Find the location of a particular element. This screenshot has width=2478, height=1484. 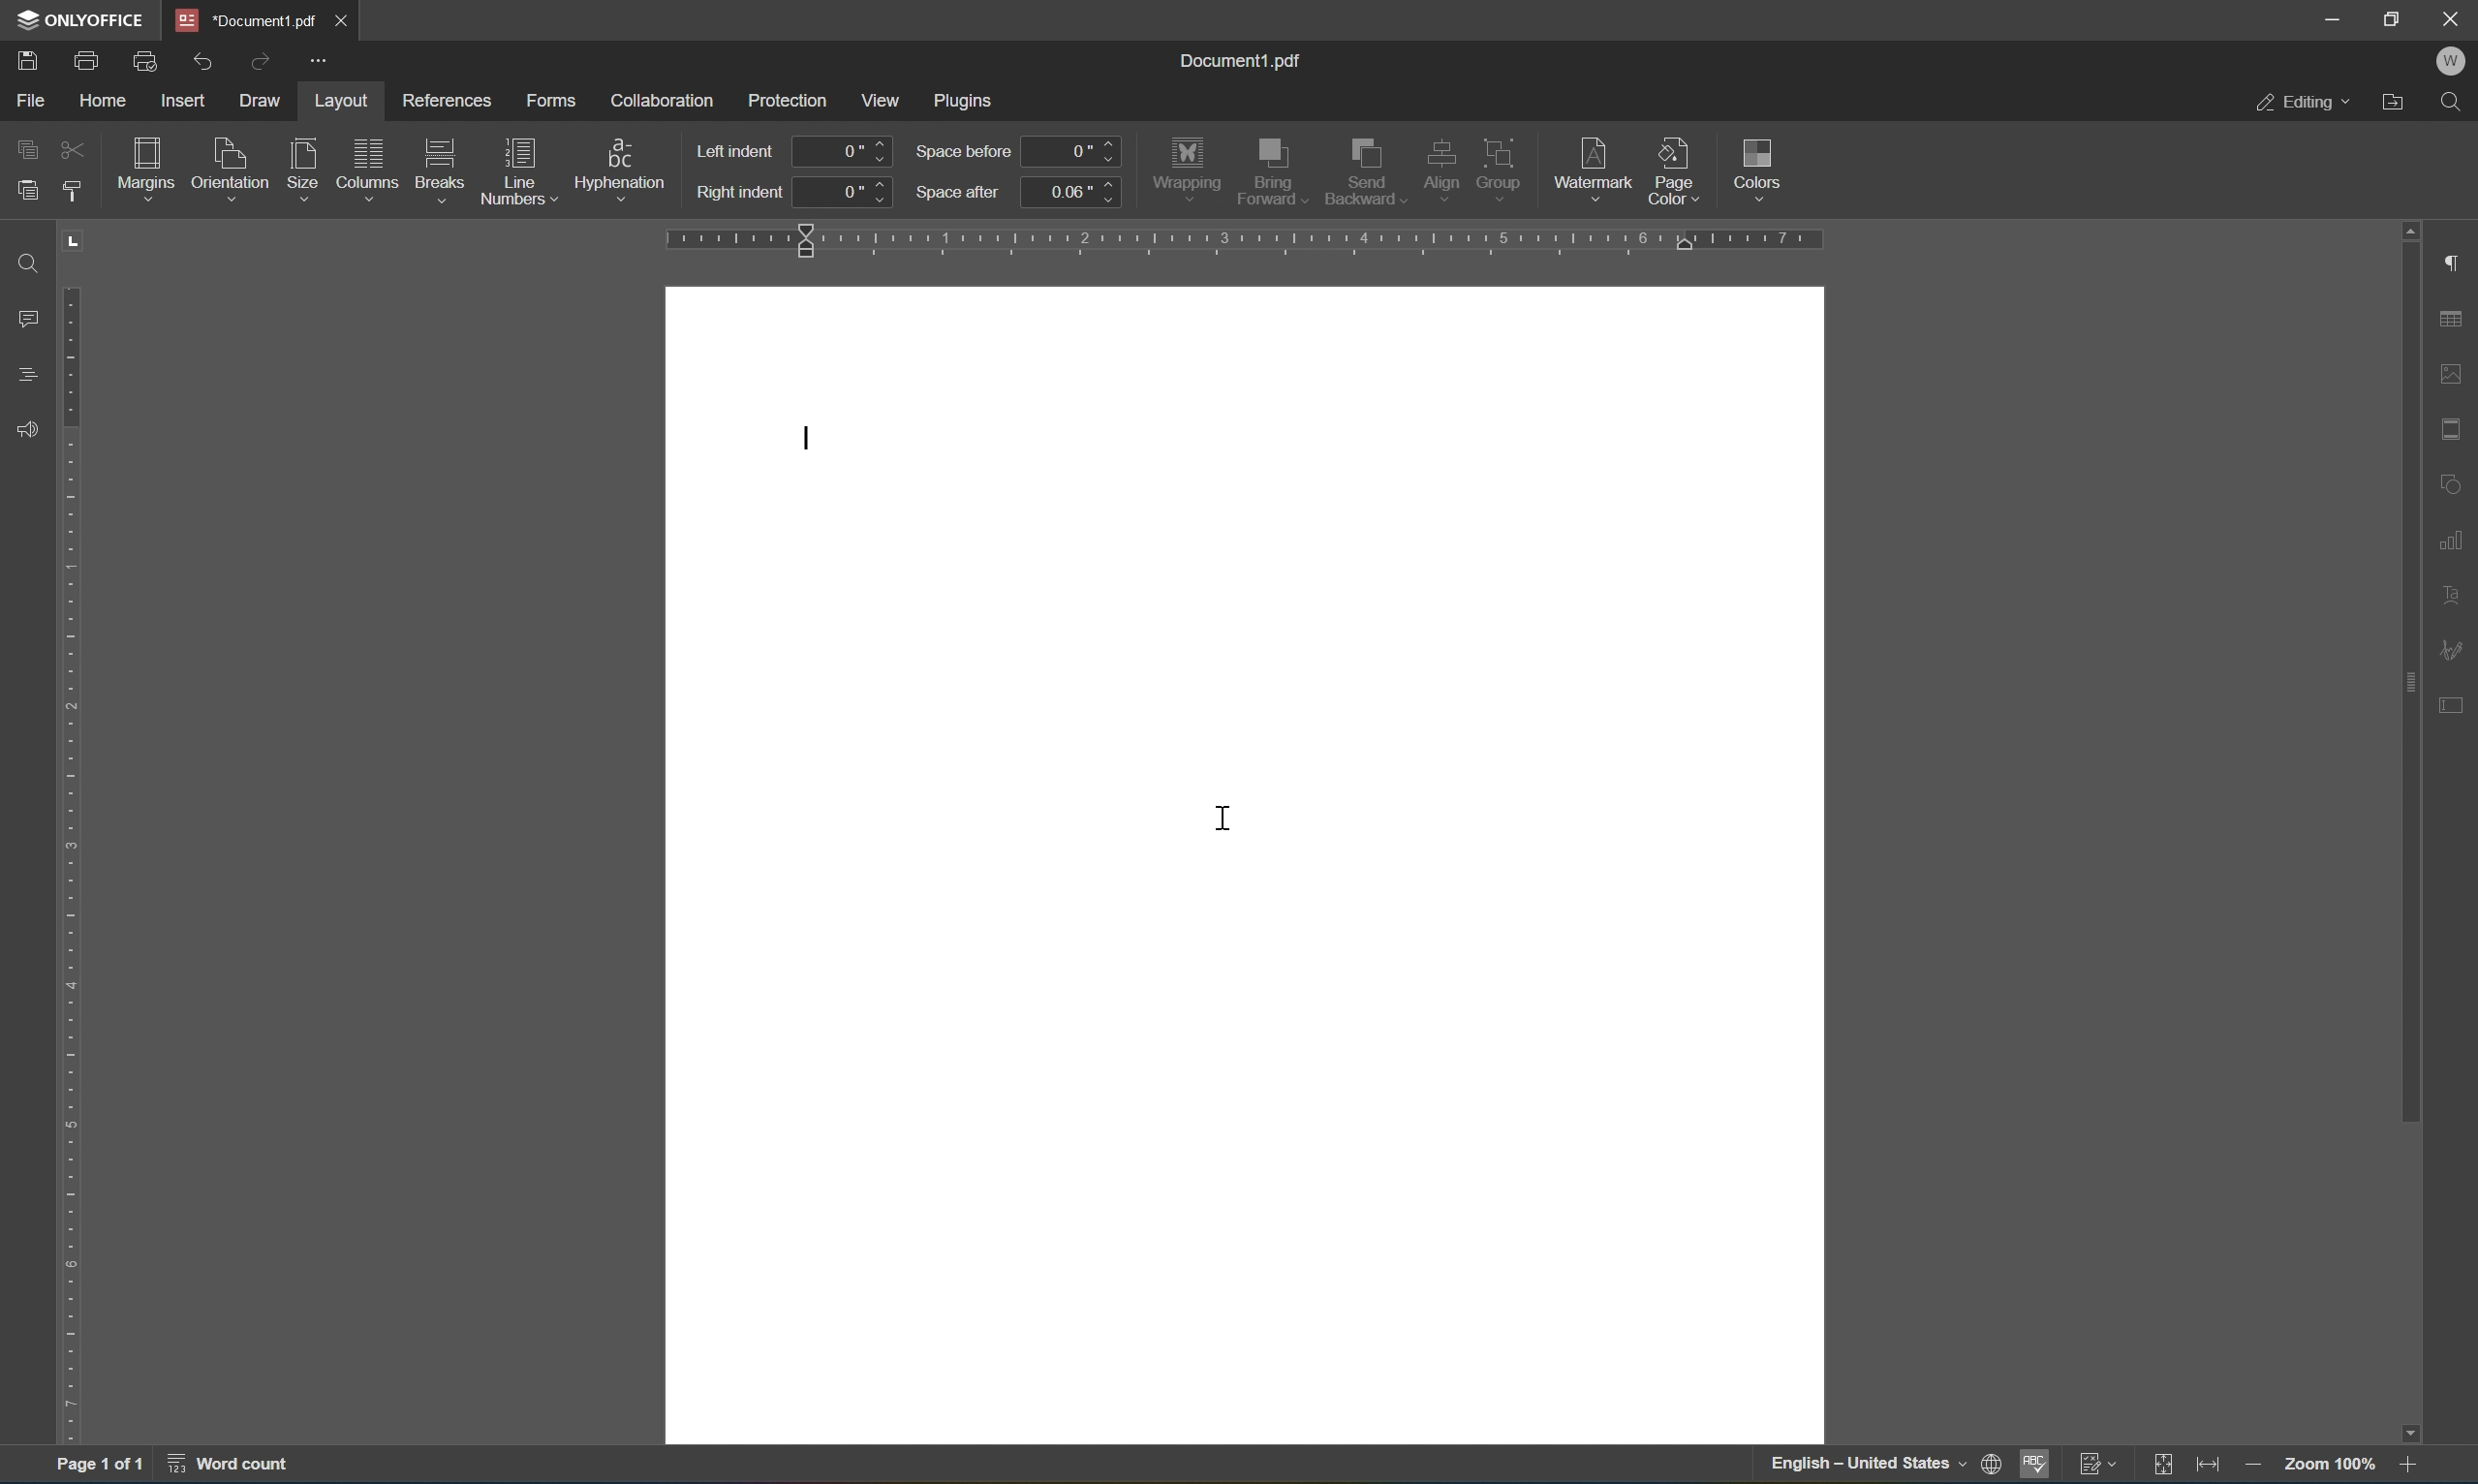

field is located at coordinates (73, 151).